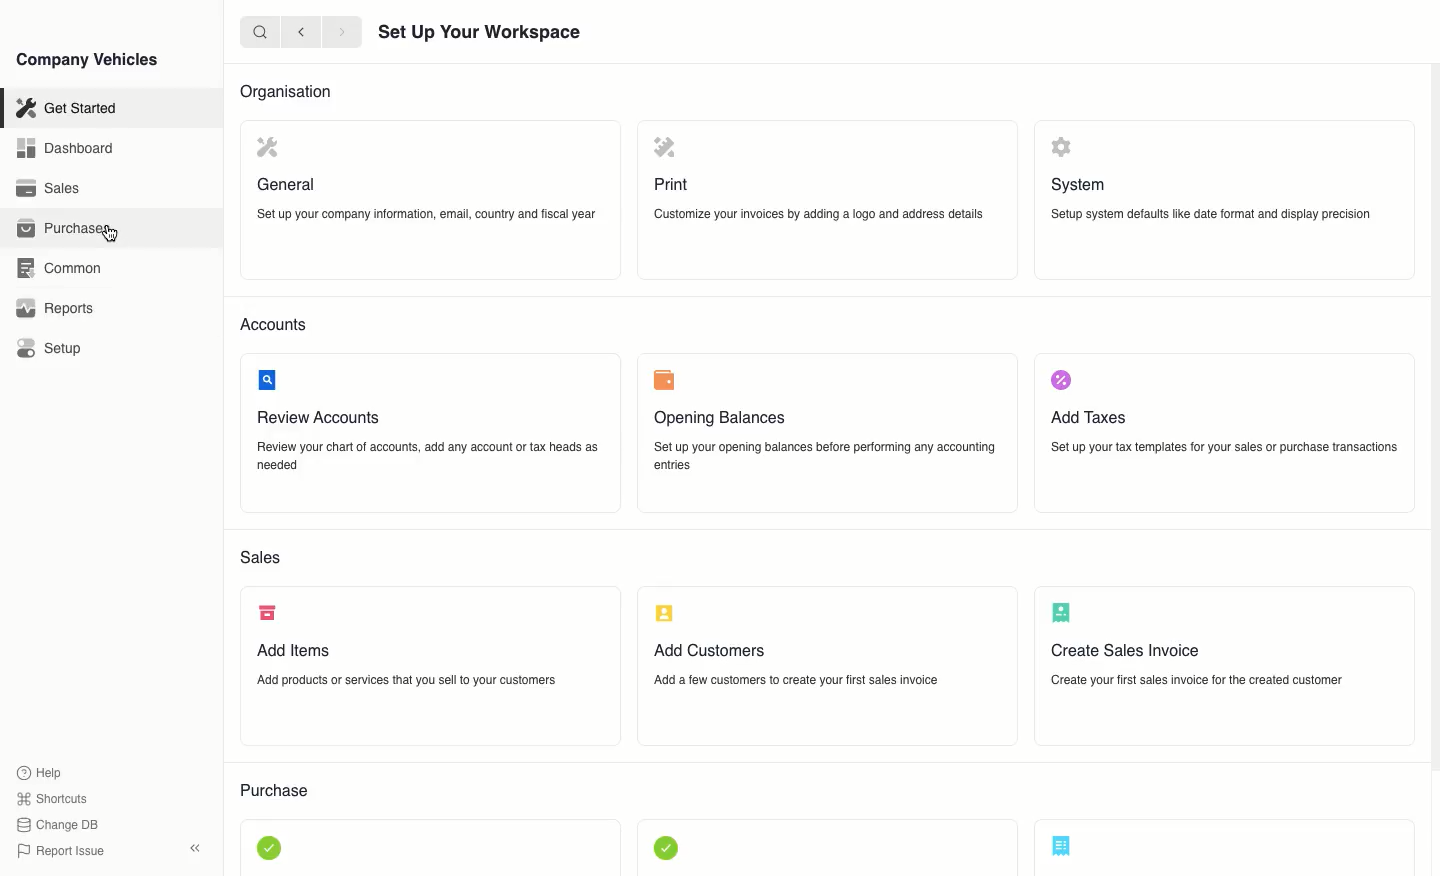 The width and height of the screenshot is (1440, 876). What do you see at coordinates (44, 772) in the screenshot?
I see `Help` at bounding box center [44, 772].